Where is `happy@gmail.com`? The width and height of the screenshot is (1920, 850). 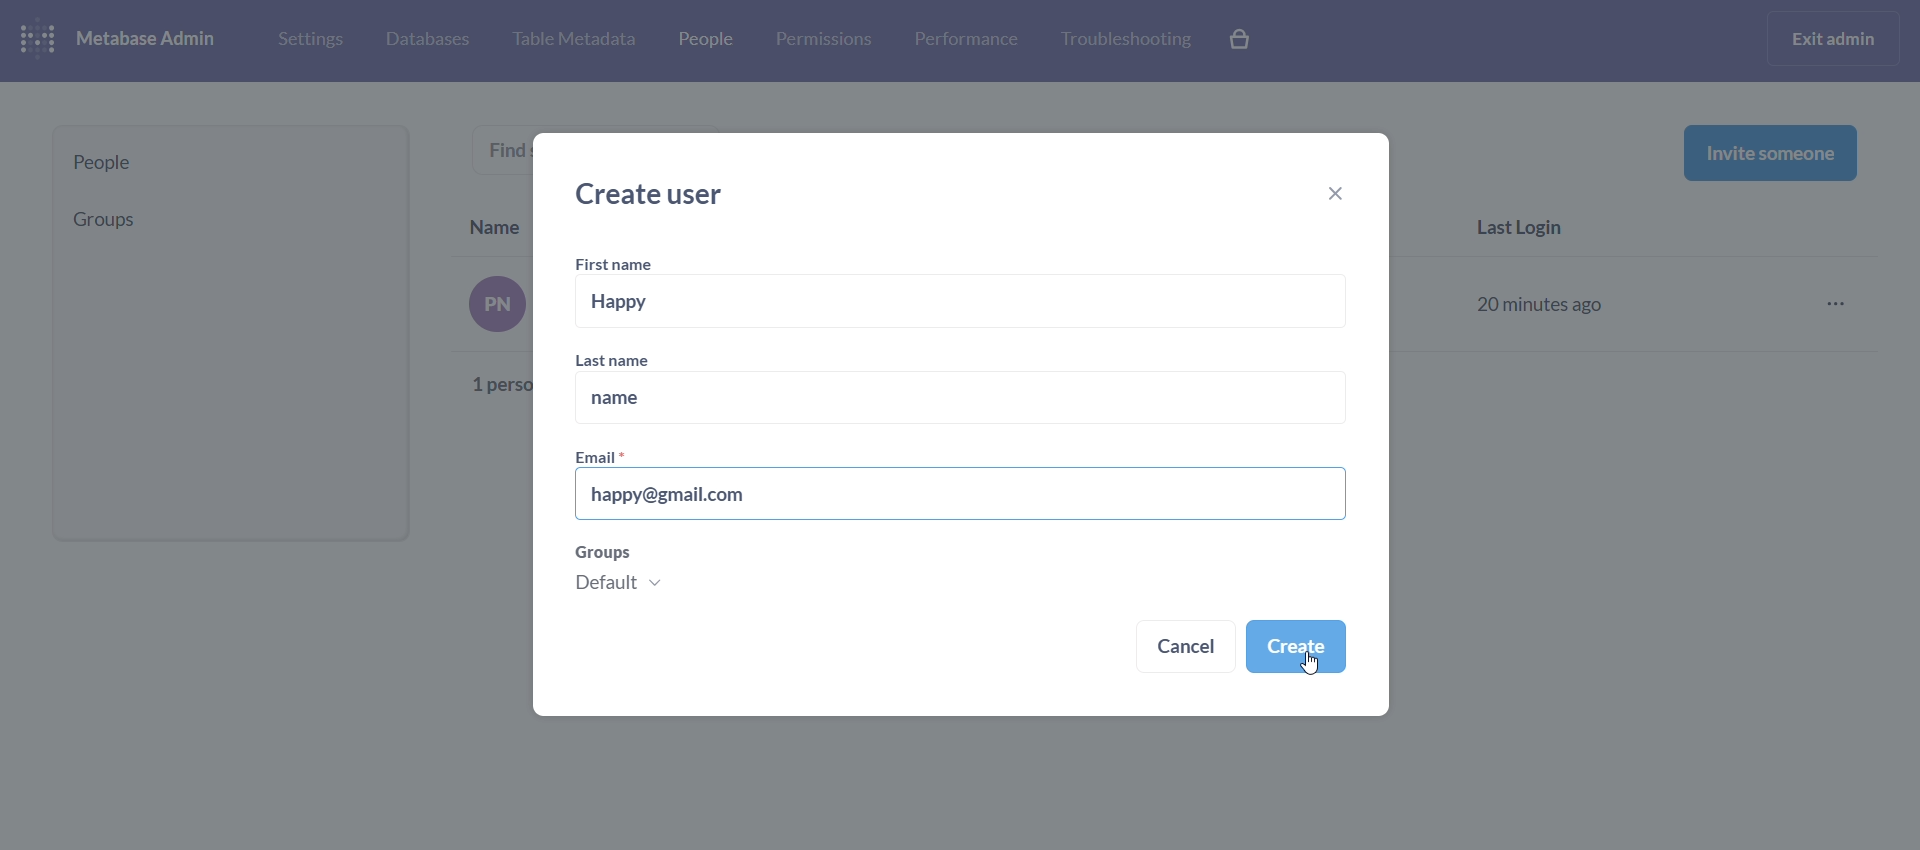
happy@gmail.com is located at coordinates (961, 494).